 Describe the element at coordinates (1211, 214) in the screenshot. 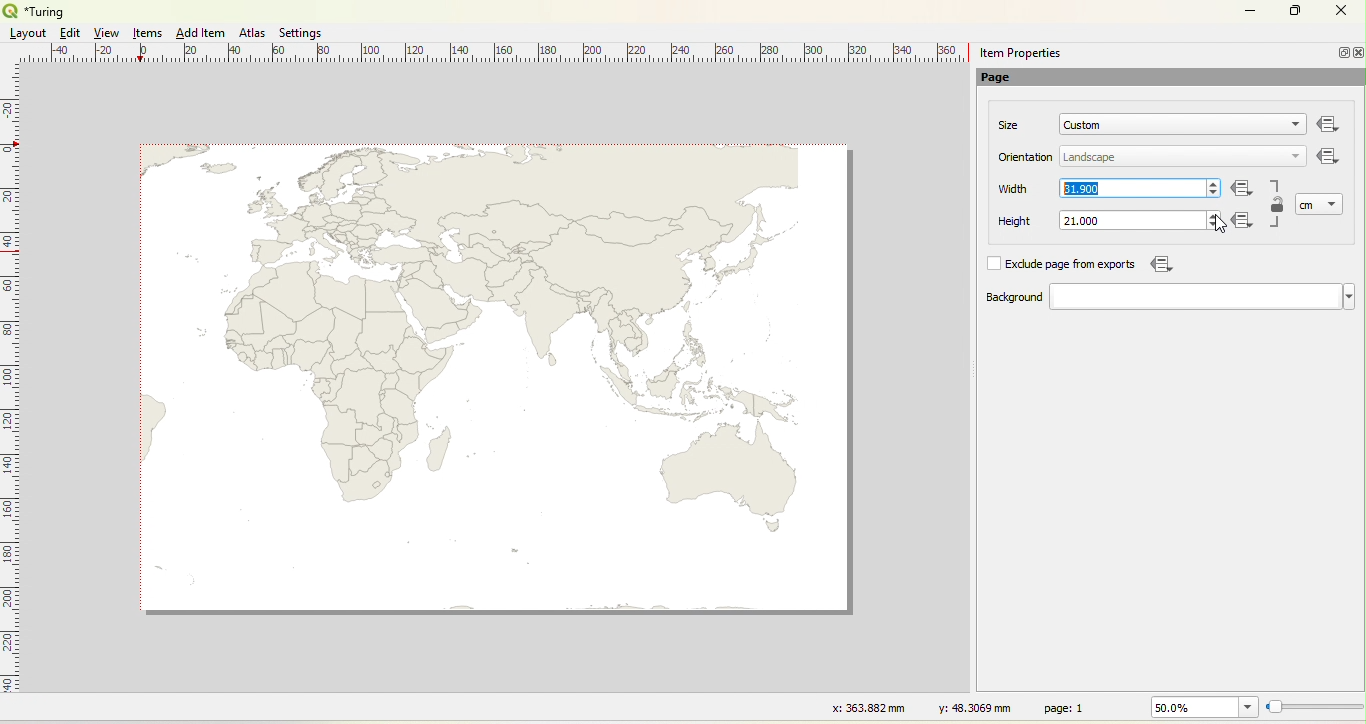

I see `increase` at that location.